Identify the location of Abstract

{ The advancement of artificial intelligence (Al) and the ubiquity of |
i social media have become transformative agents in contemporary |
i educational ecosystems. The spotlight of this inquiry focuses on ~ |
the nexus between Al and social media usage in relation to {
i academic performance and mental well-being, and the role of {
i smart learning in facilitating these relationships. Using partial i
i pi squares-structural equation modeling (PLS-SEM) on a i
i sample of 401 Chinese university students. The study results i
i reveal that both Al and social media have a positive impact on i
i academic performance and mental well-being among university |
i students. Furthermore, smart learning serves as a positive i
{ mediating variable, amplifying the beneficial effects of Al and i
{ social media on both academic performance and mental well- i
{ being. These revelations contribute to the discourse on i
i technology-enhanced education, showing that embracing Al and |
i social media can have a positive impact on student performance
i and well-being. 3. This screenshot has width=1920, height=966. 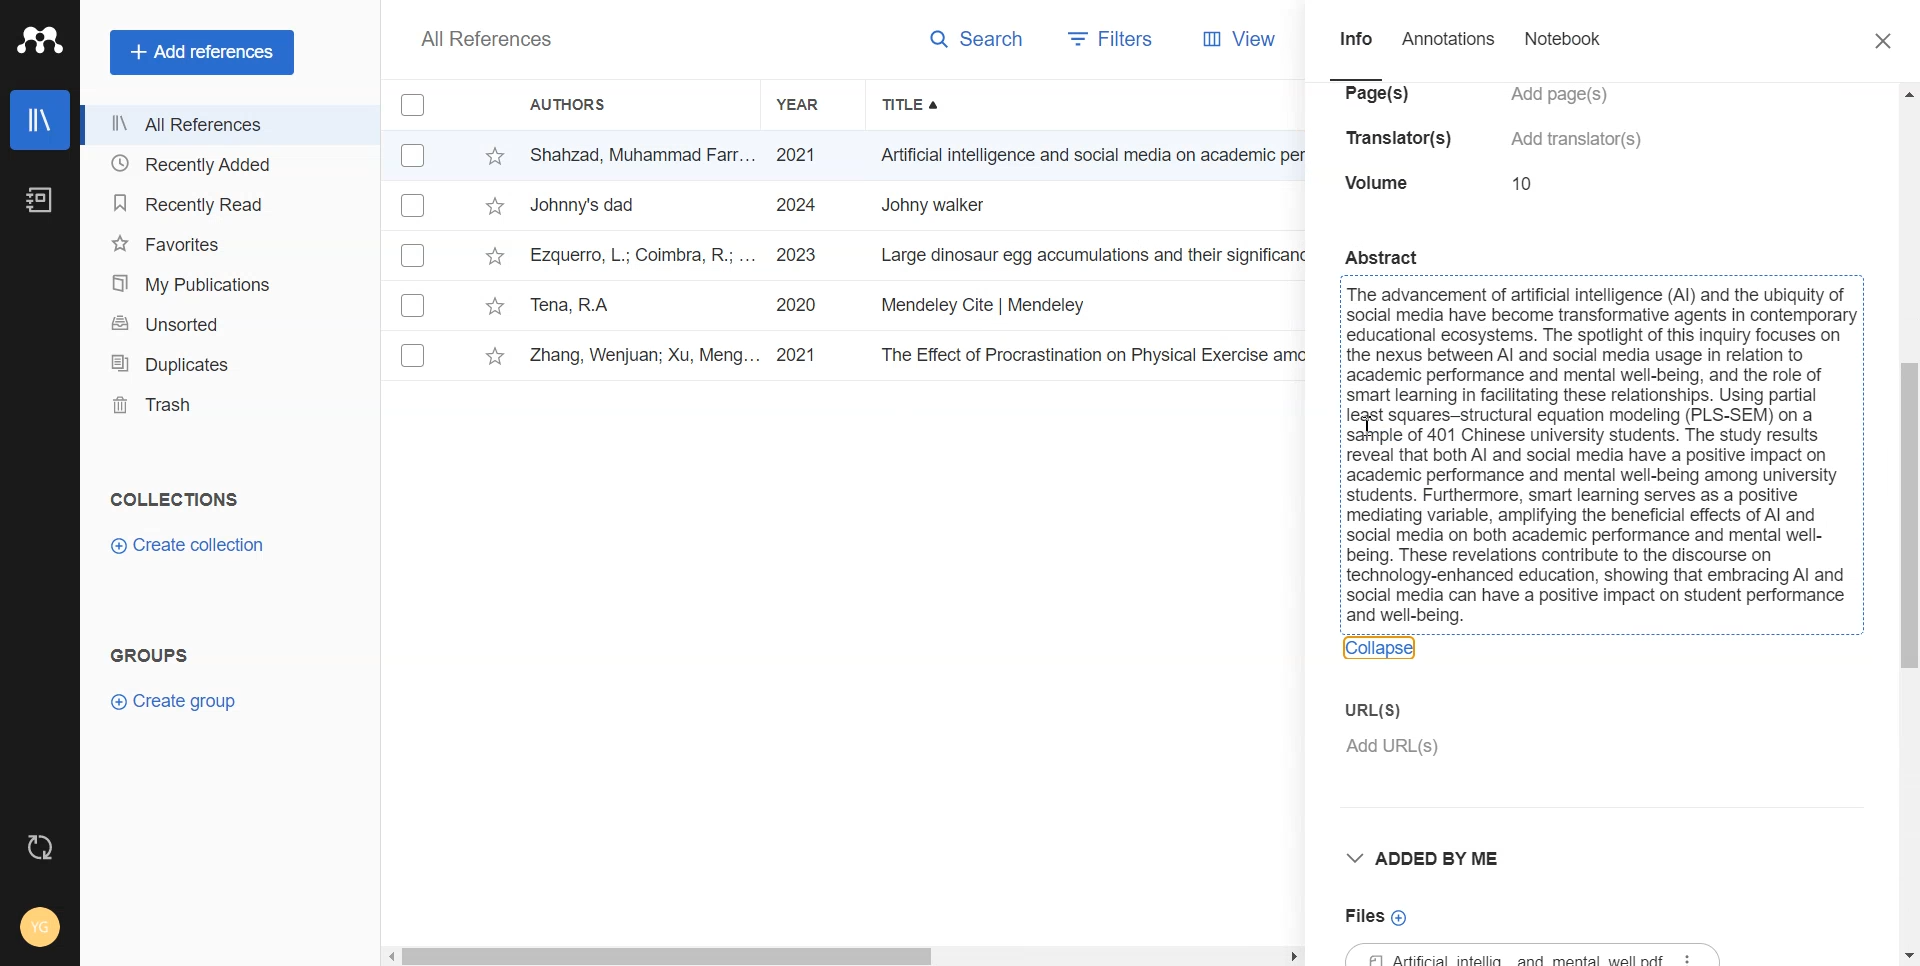
(1605, 440).